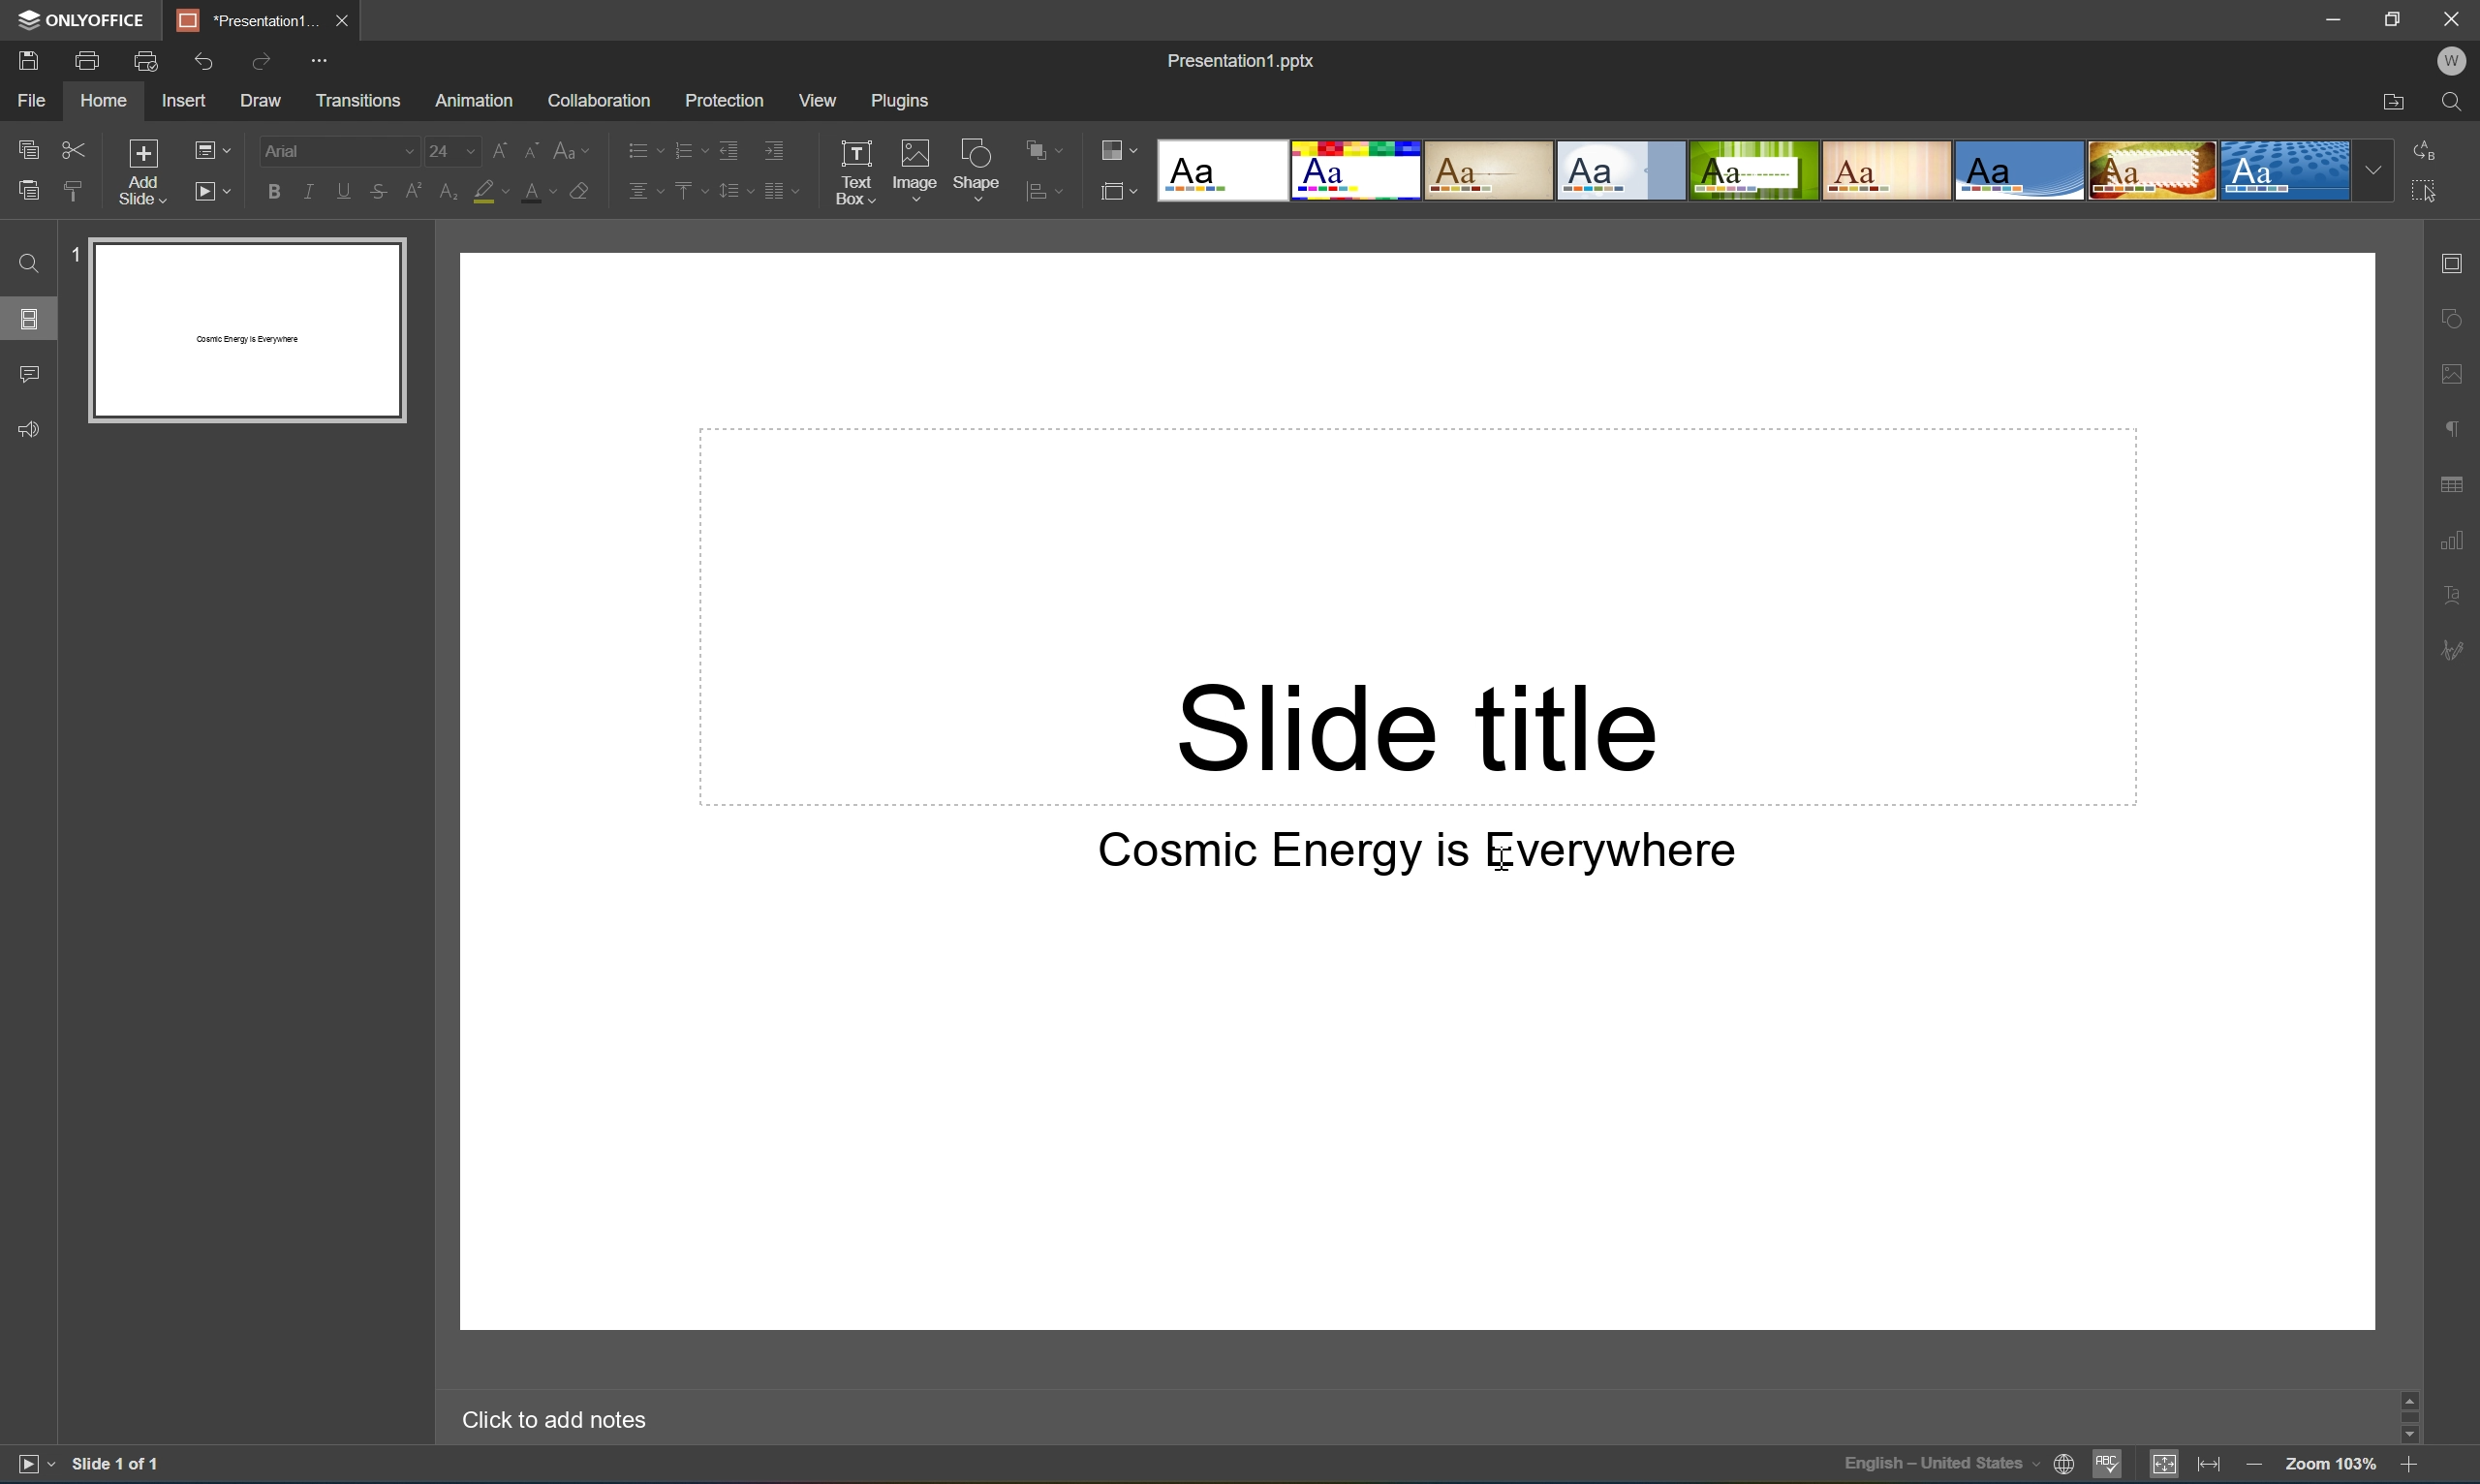 The image size is (2480, 1484). What do you see at coordinates (450, 189) in the screenshot?
I see `Subscript` at bounding box center [450, 189].